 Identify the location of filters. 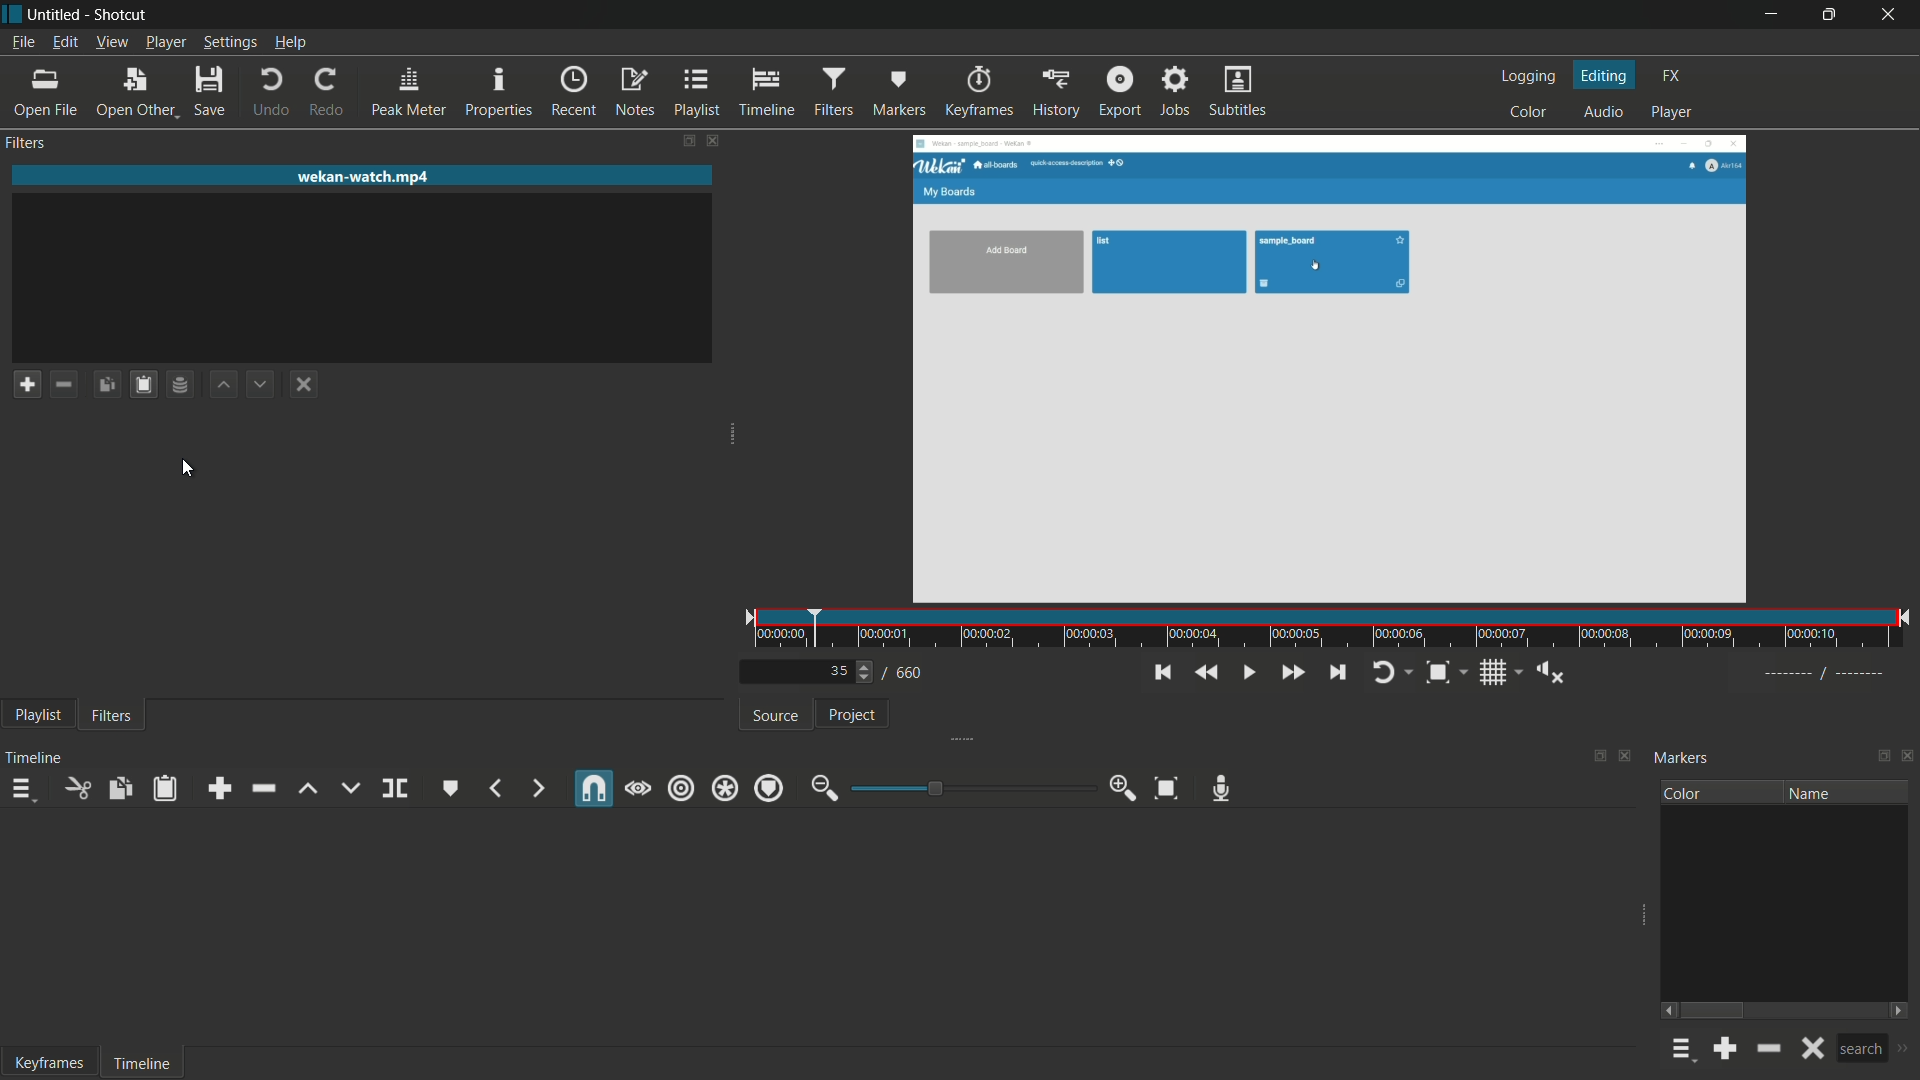
(117, 717).